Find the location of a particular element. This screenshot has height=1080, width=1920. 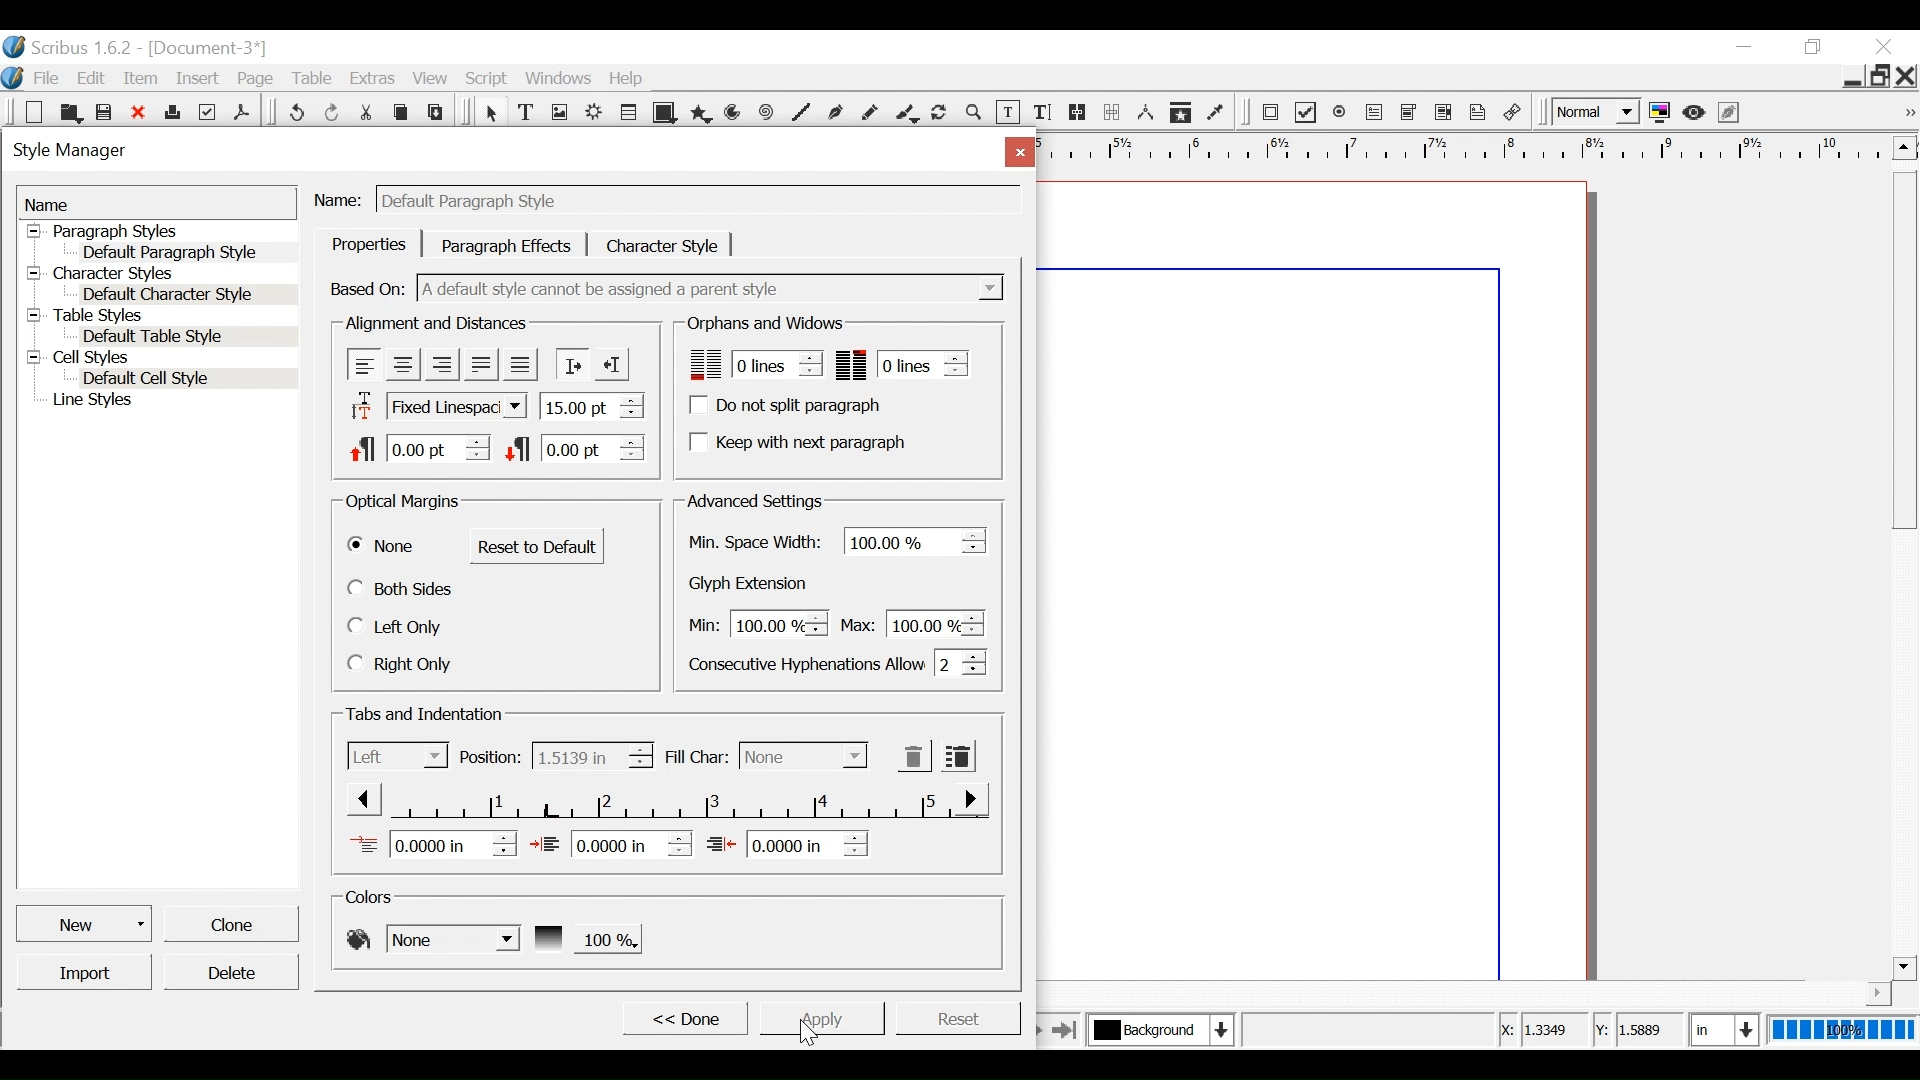

PDF Checkbox is located at coordinates (1306, 113).